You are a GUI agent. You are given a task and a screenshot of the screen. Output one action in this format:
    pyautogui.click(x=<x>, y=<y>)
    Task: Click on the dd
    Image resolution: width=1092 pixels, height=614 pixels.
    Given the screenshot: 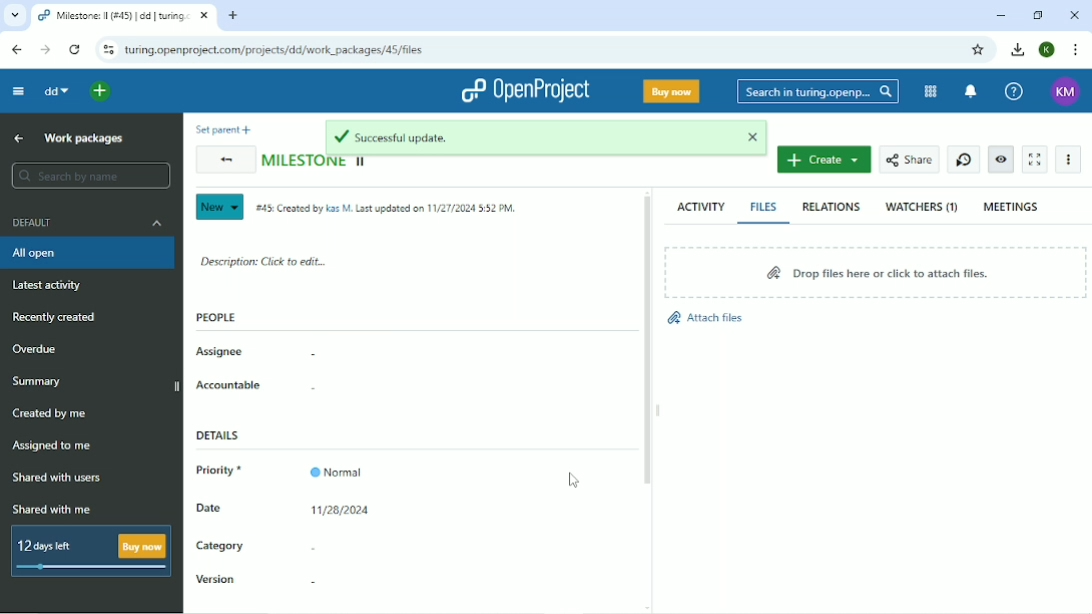 What is the action you would take?
    pyautogui.click(x=54, y=91)
    